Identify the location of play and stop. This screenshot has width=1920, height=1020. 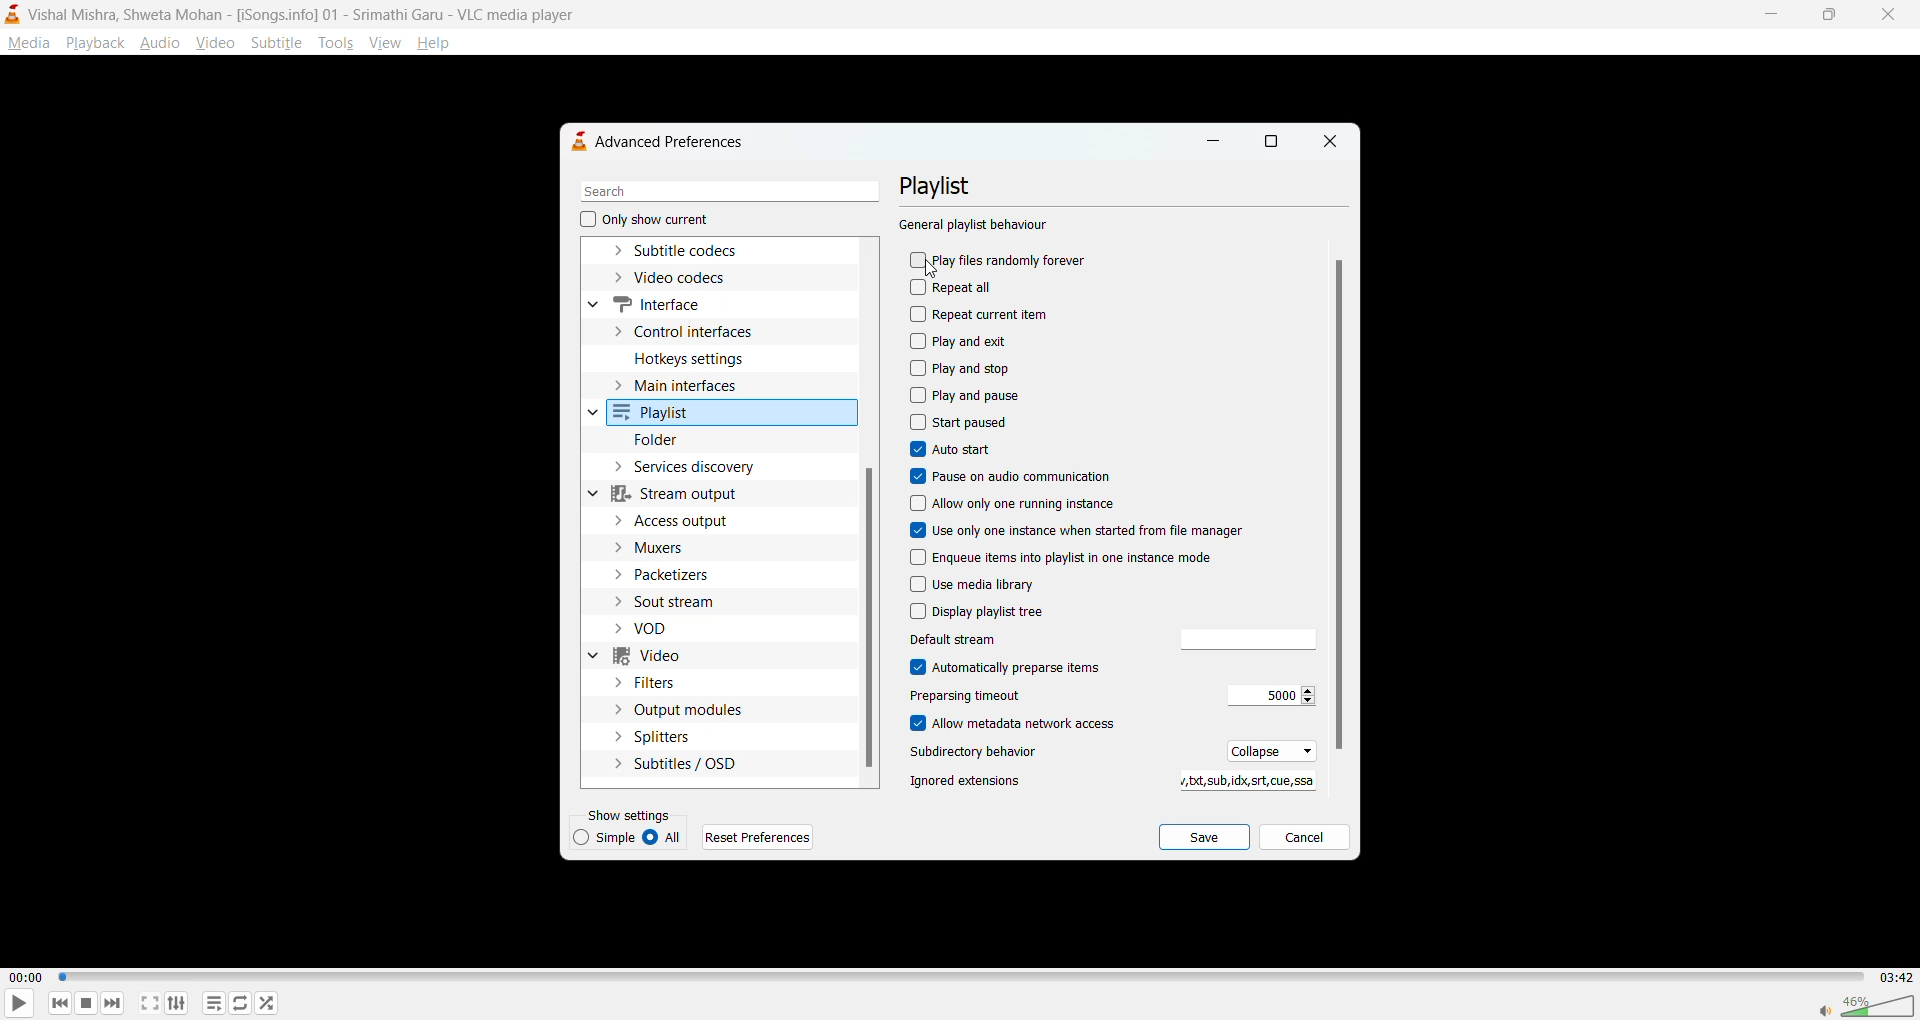
(964, 369).